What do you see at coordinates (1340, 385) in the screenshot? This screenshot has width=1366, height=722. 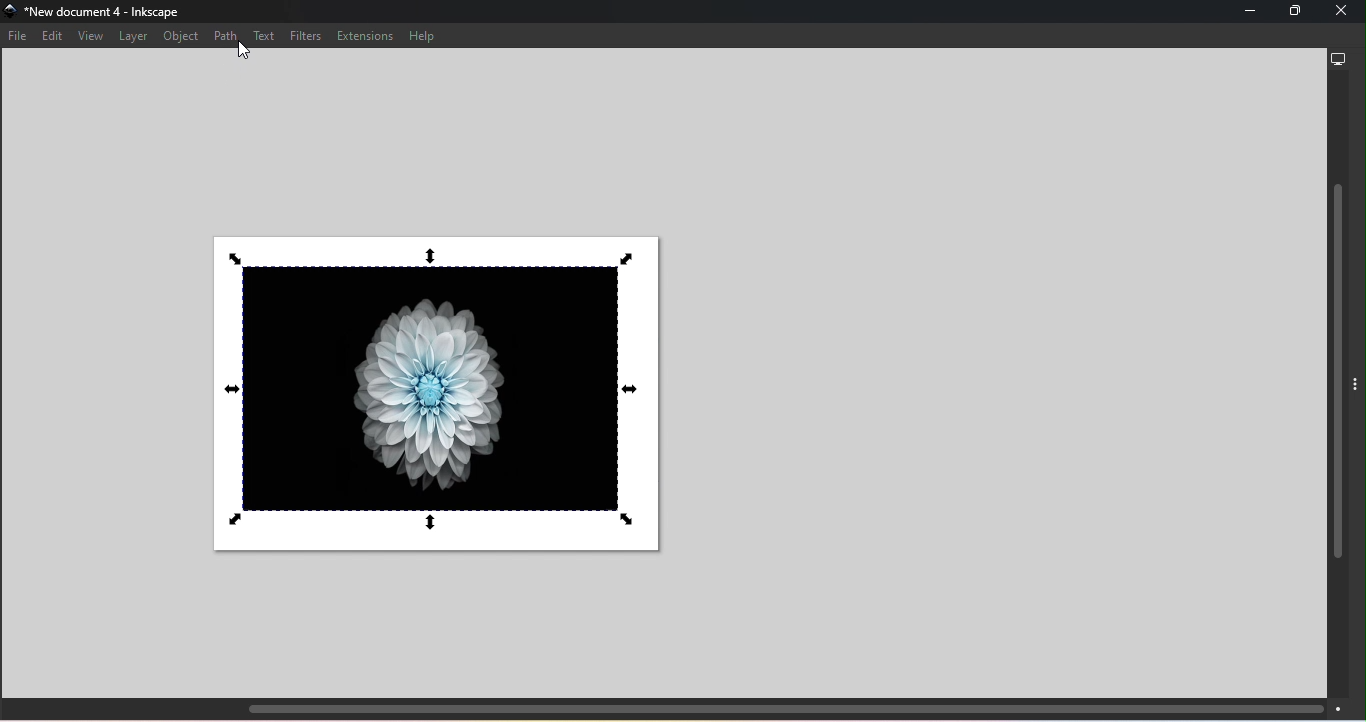 I see `Vertical scroll bar` at bounding box center [1340, 385].